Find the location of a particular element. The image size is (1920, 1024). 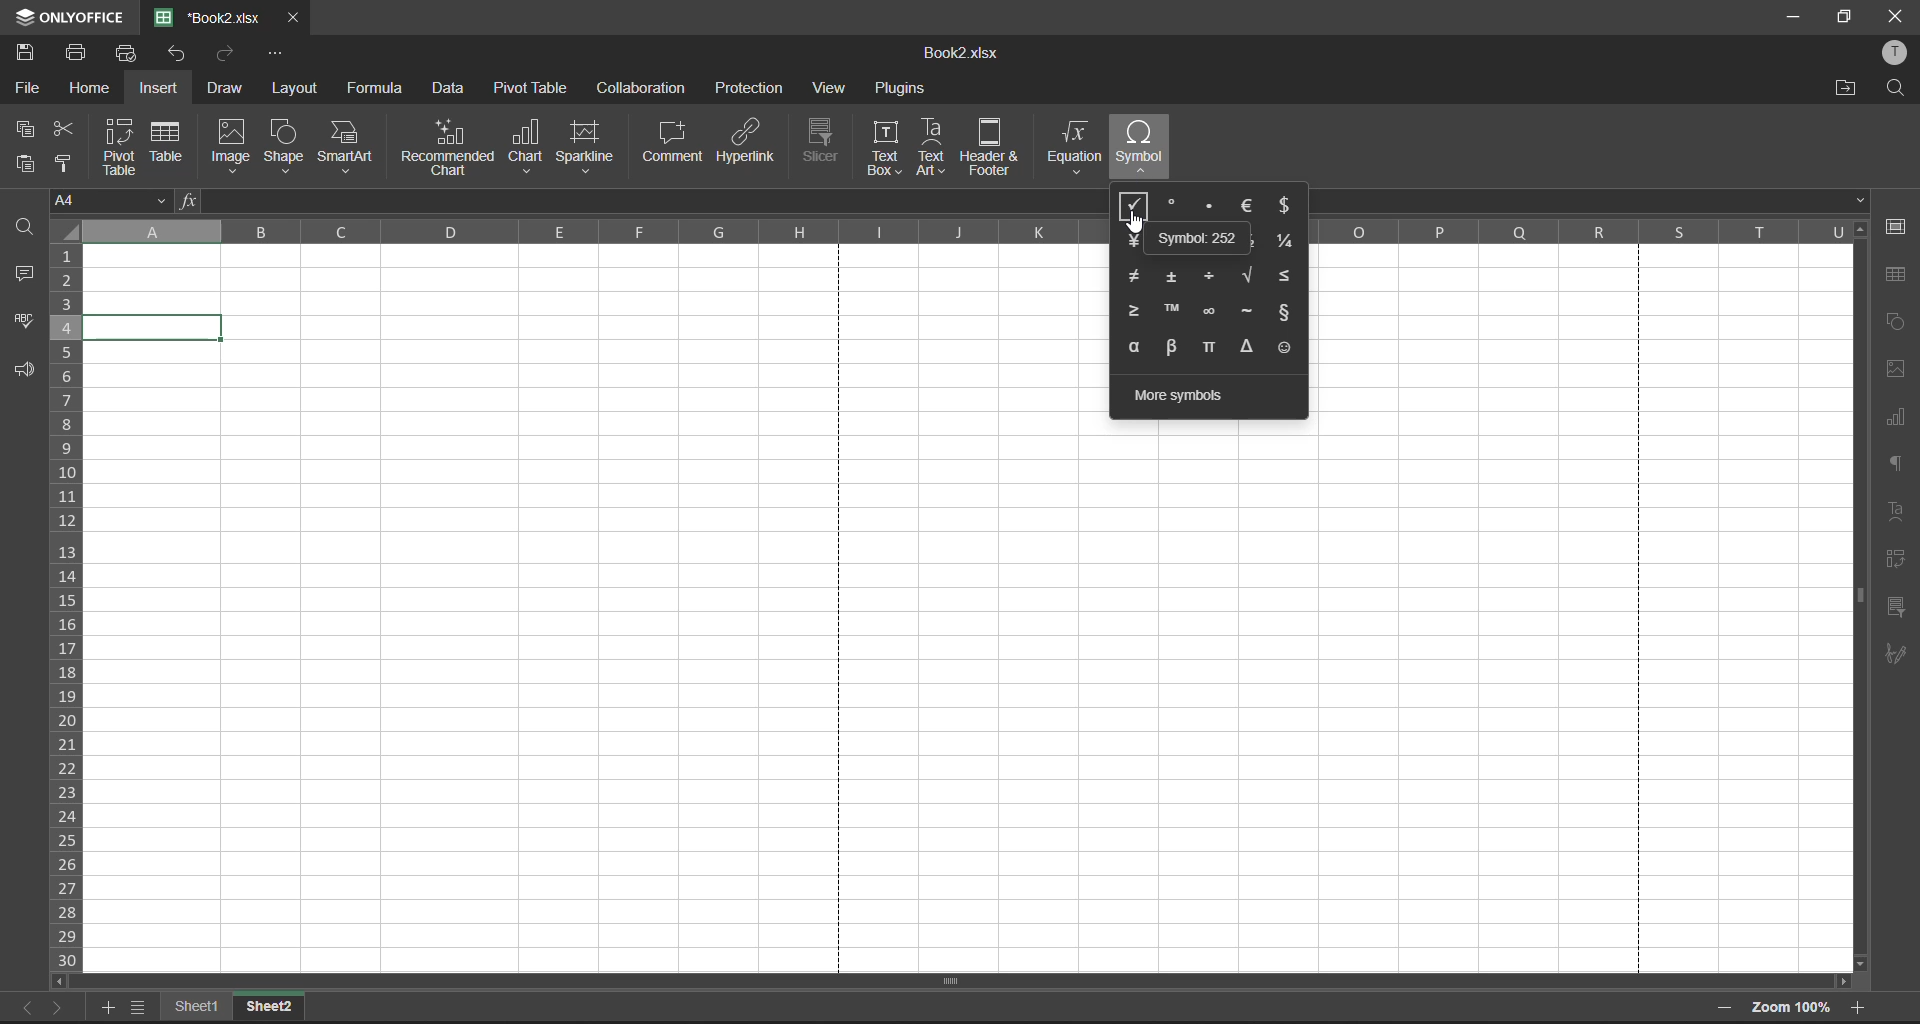

print is located at coordinates (76, 50).